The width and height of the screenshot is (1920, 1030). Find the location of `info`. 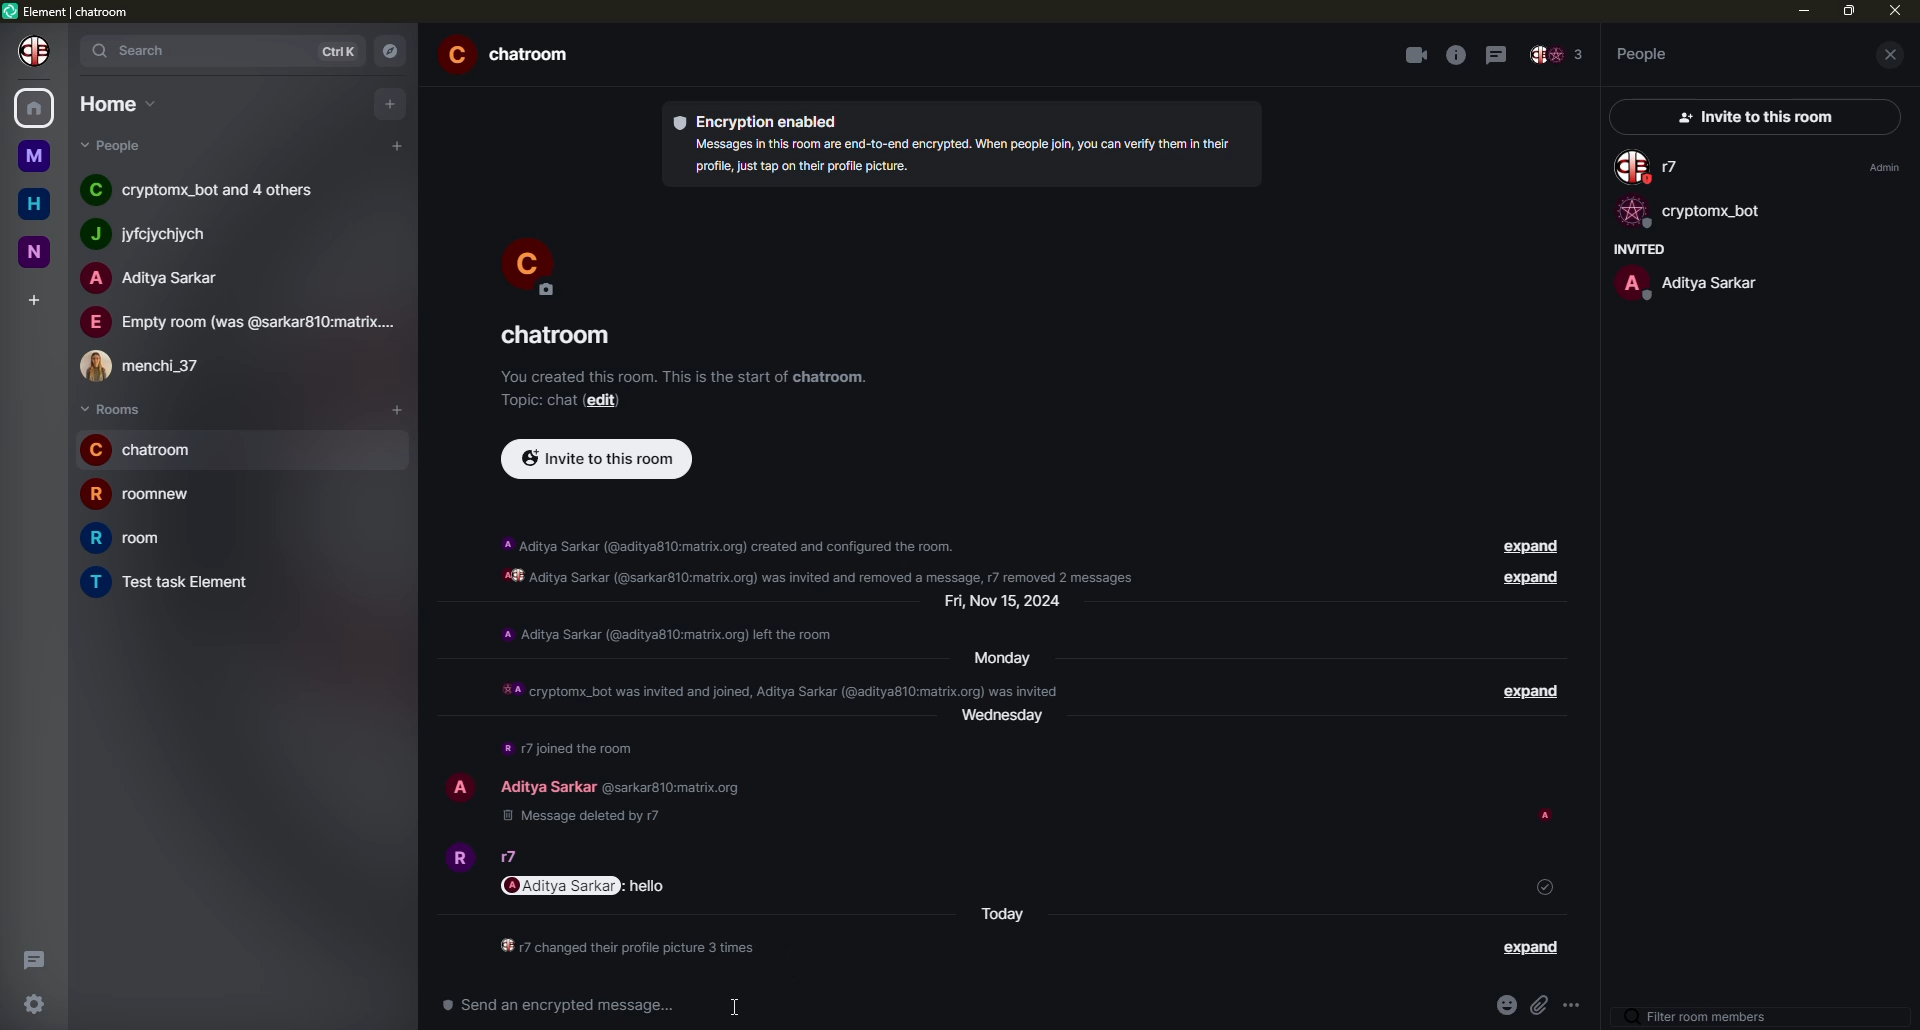

info is located at coordinates (668, 634).